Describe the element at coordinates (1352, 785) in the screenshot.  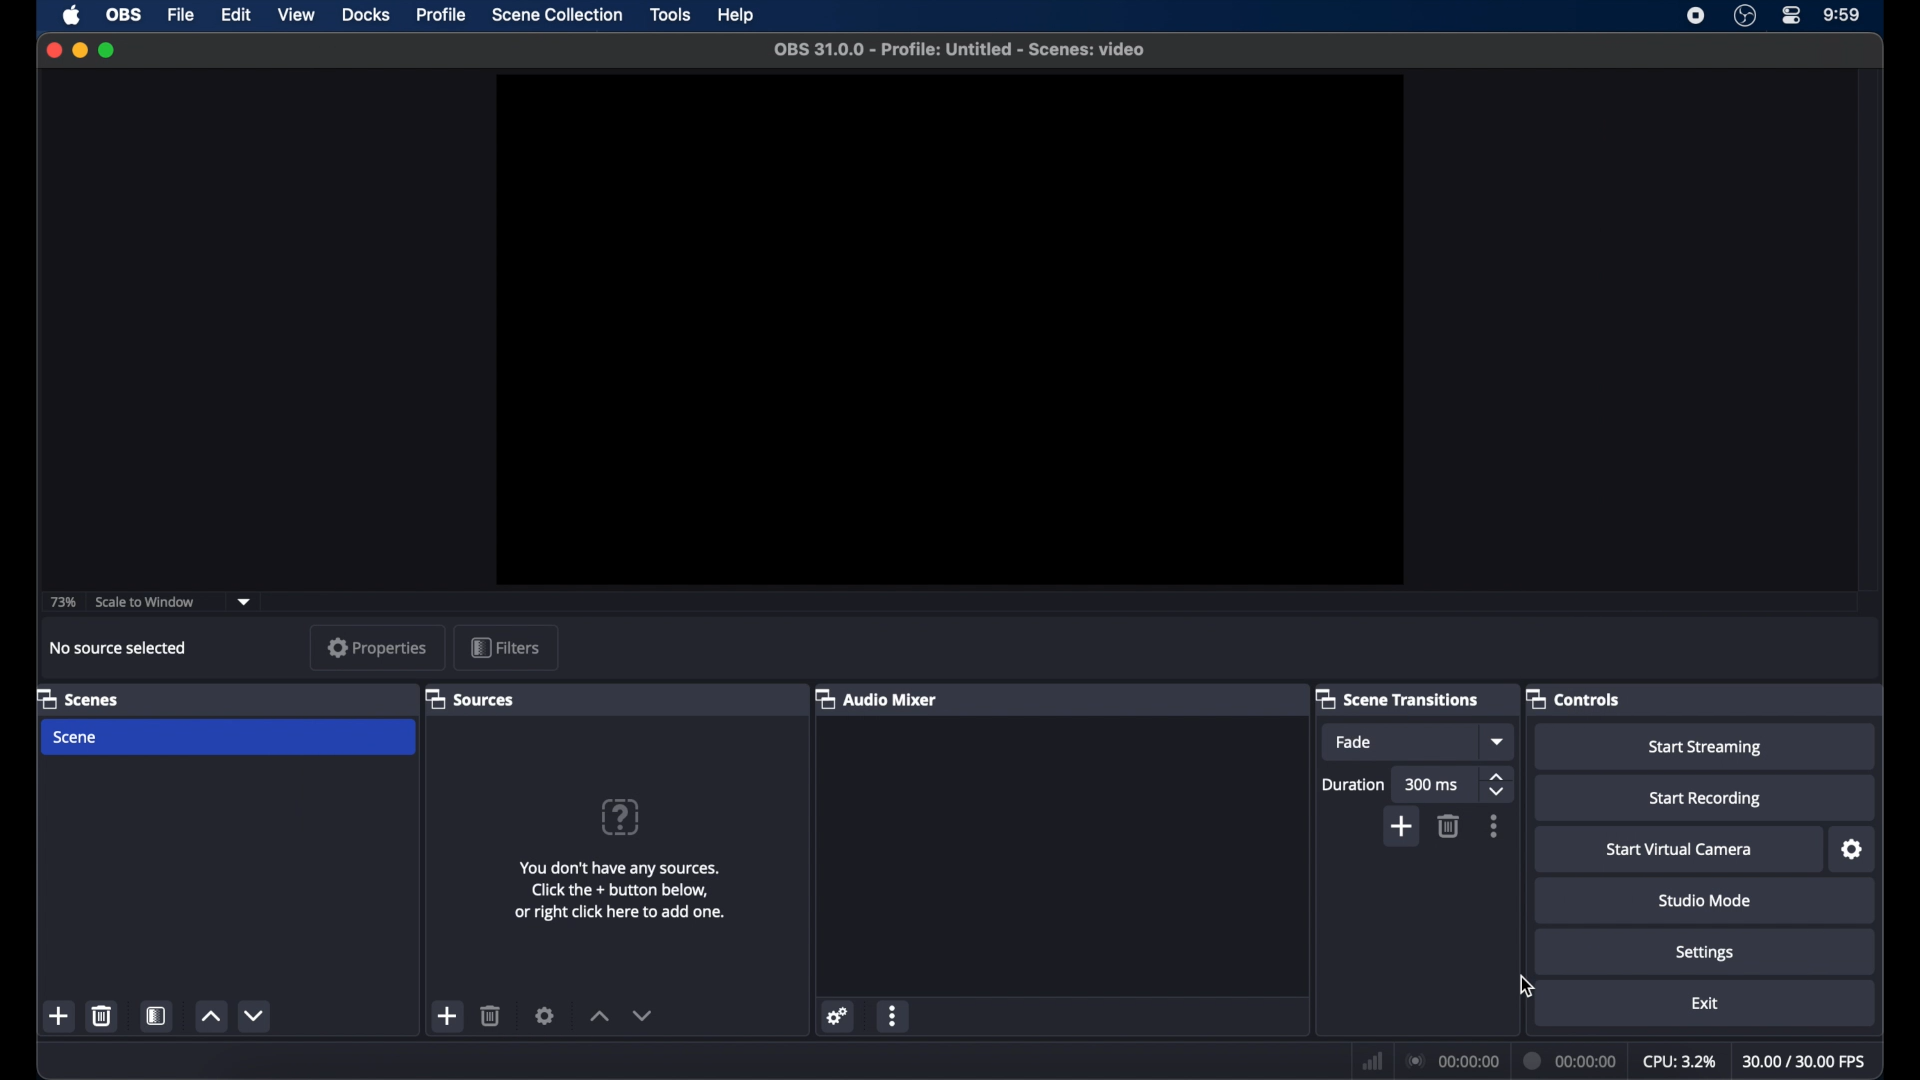
I see `duration` at that location.